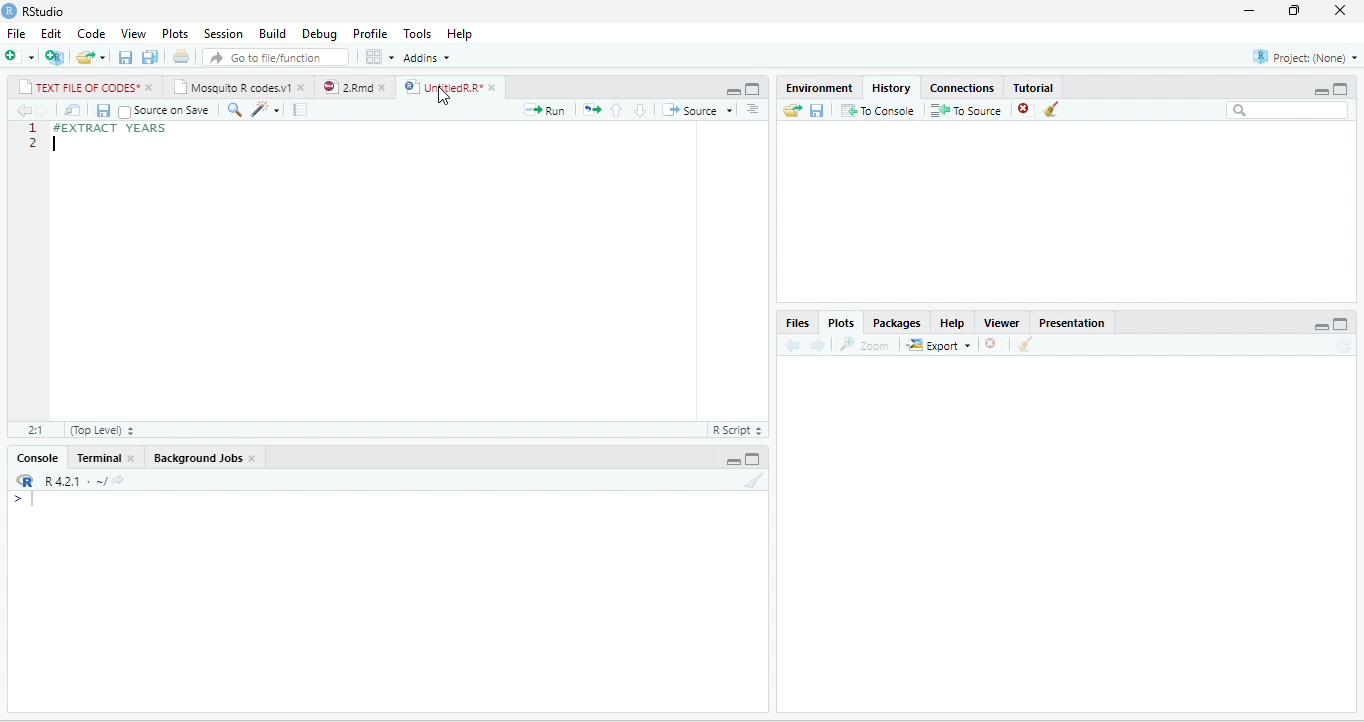  I want to click on close, so click(303, 87).